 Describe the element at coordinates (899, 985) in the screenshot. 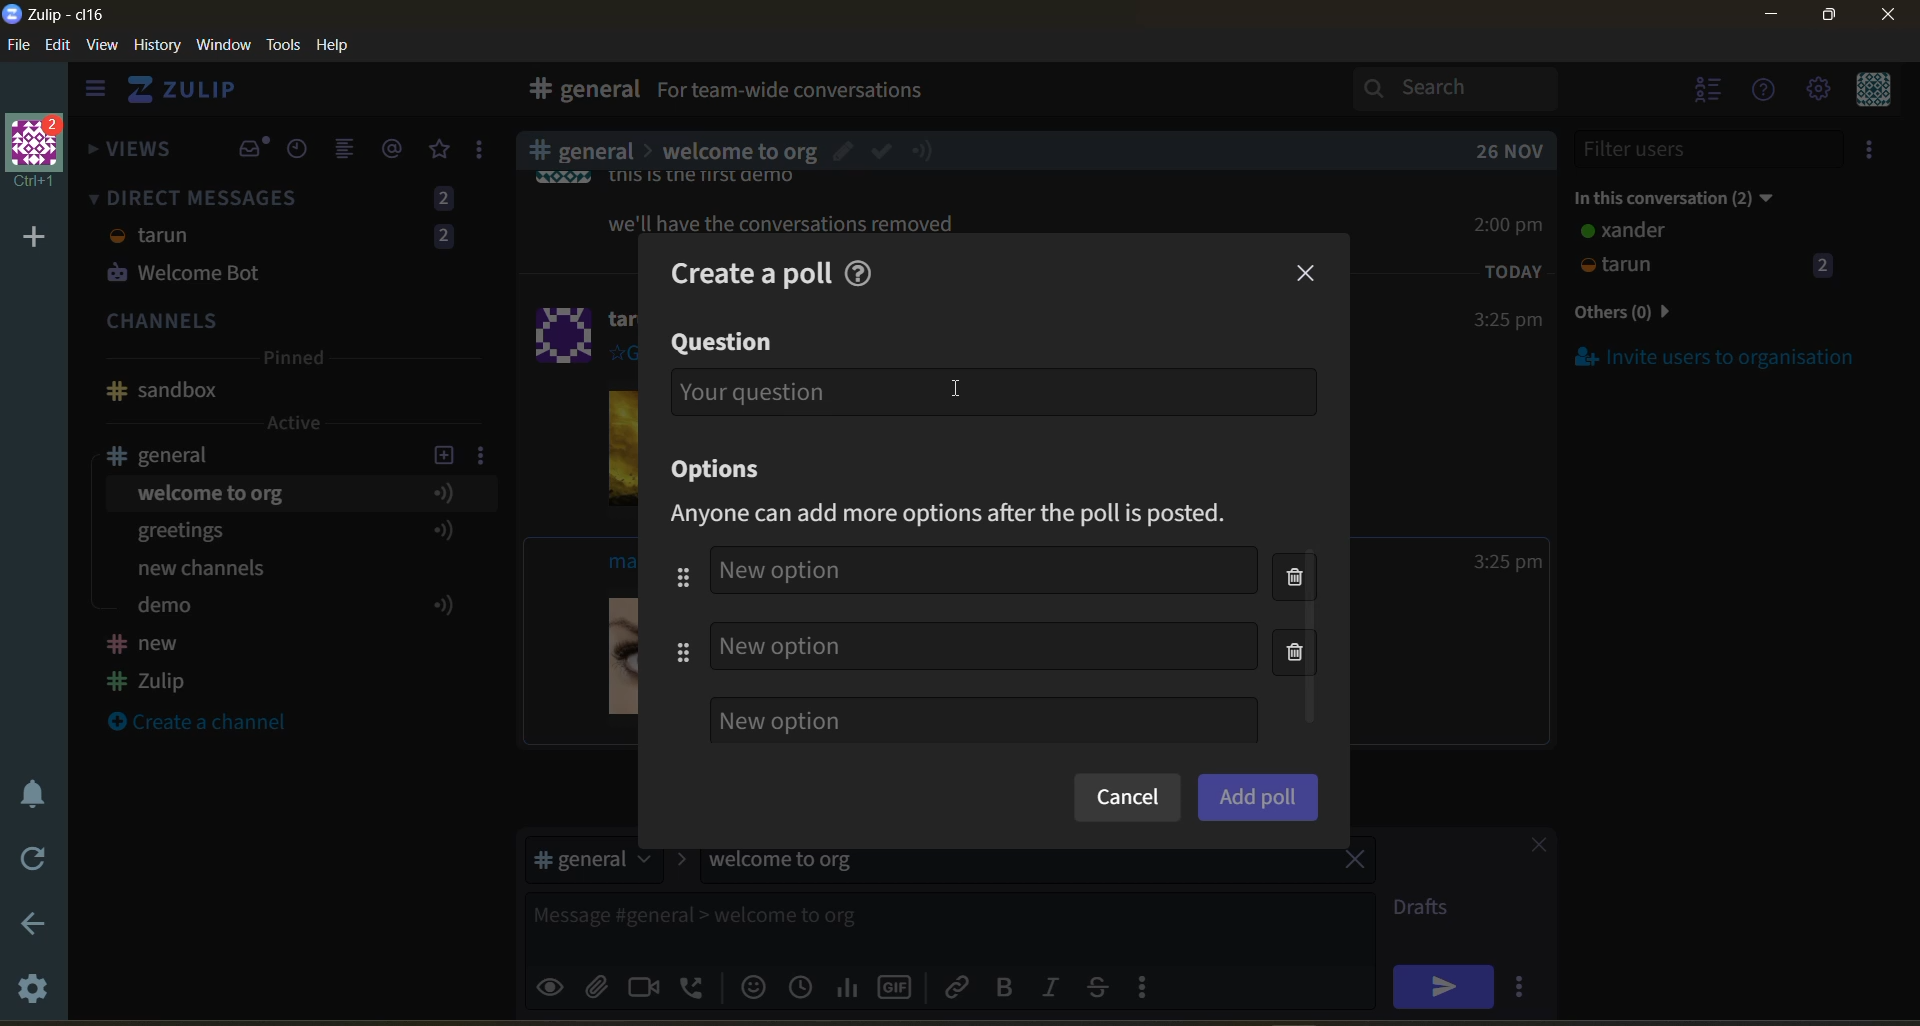

I see `add gif` at that location.